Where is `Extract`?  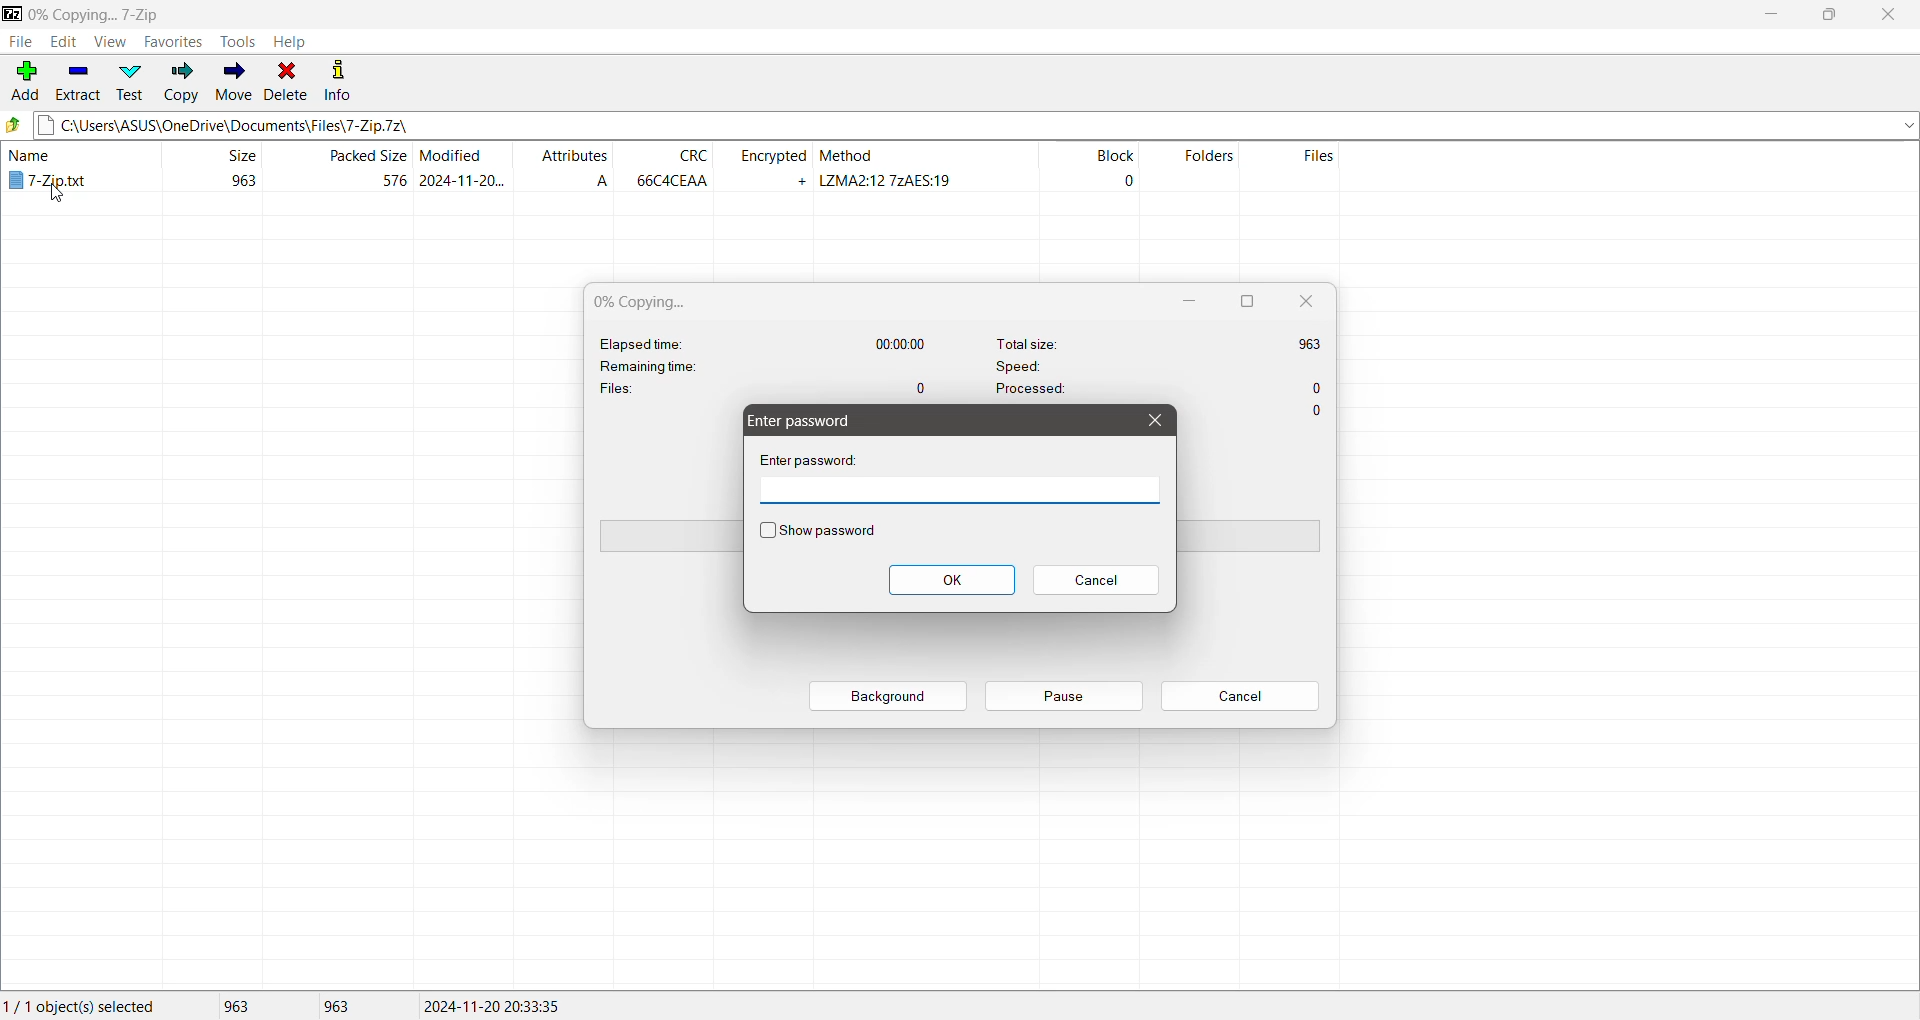
Extract is located at coordinates (78, 82).